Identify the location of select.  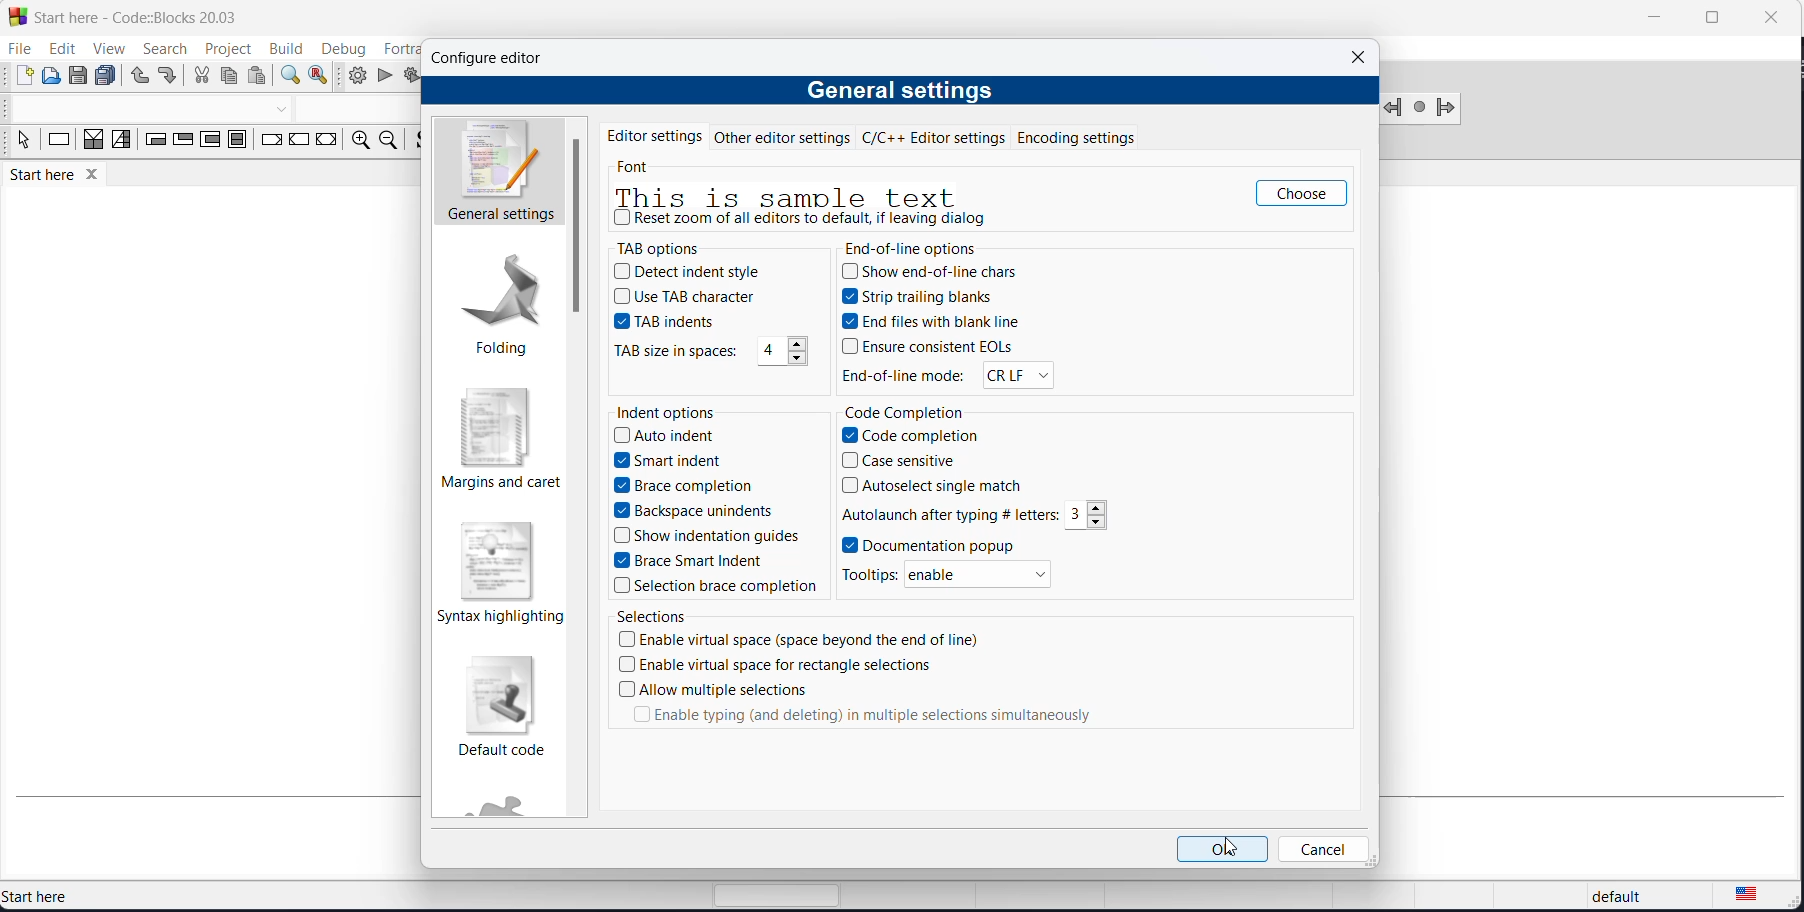
(20, 143).